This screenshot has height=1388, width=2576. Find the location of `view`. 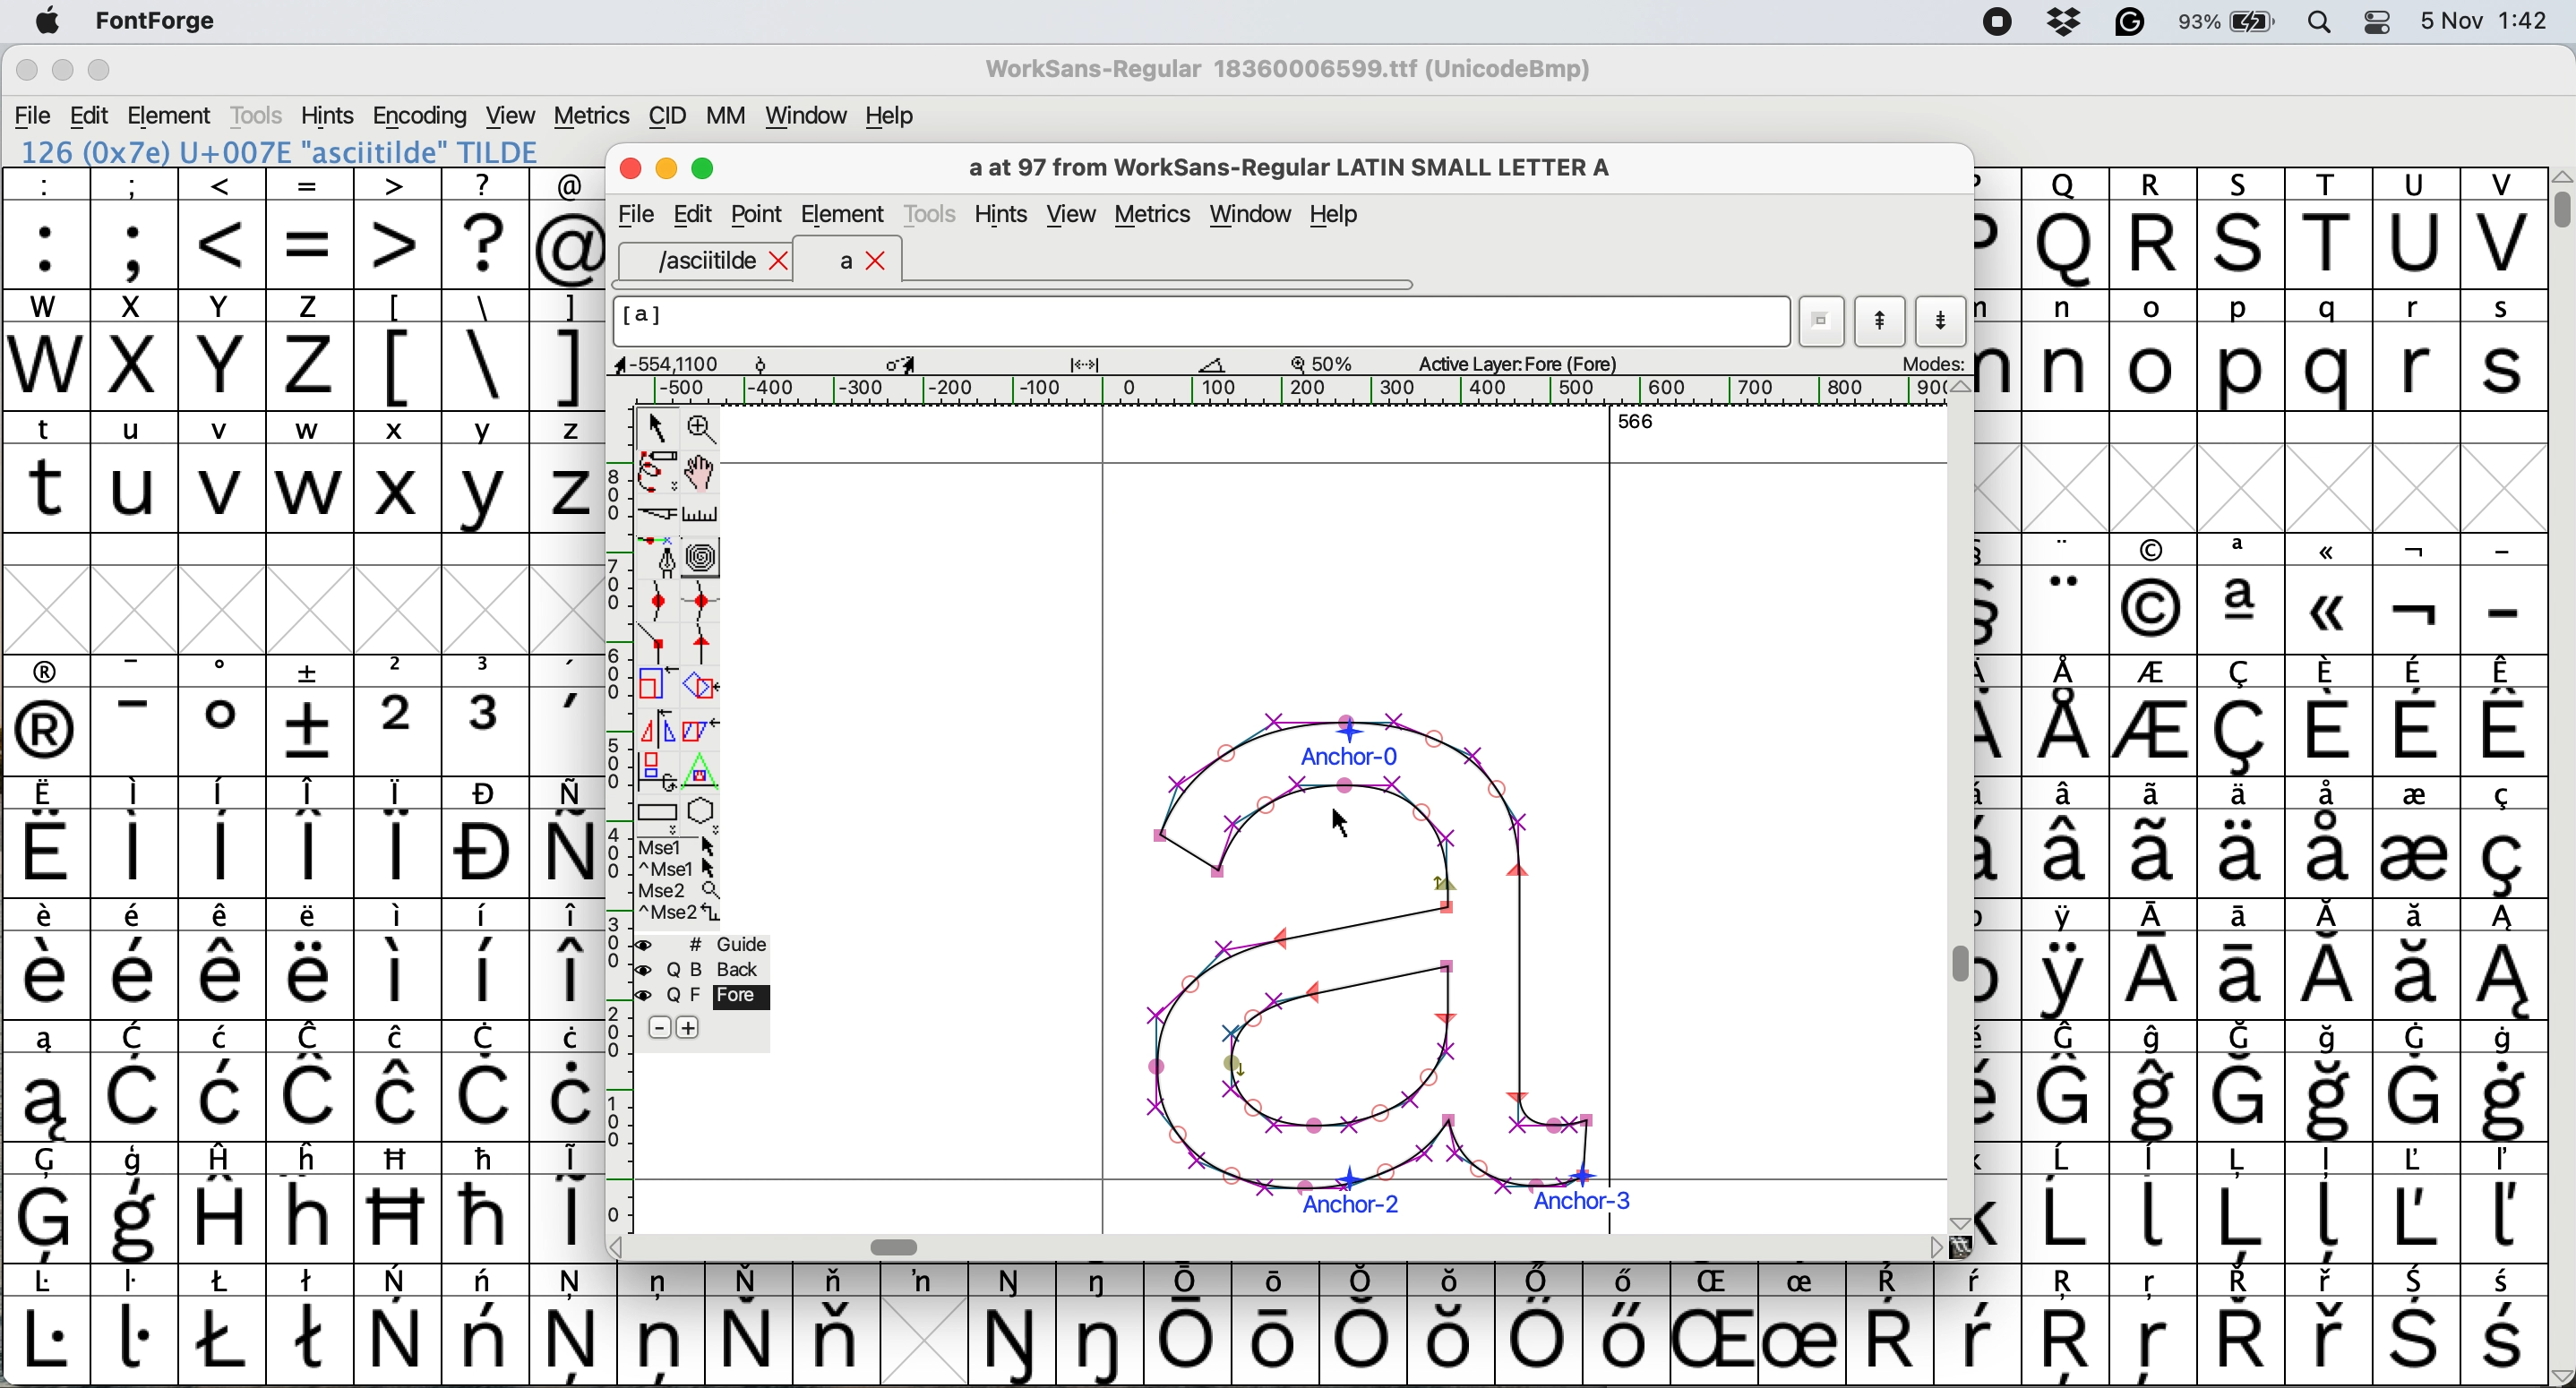

view is located at coordinates (1070, 215).